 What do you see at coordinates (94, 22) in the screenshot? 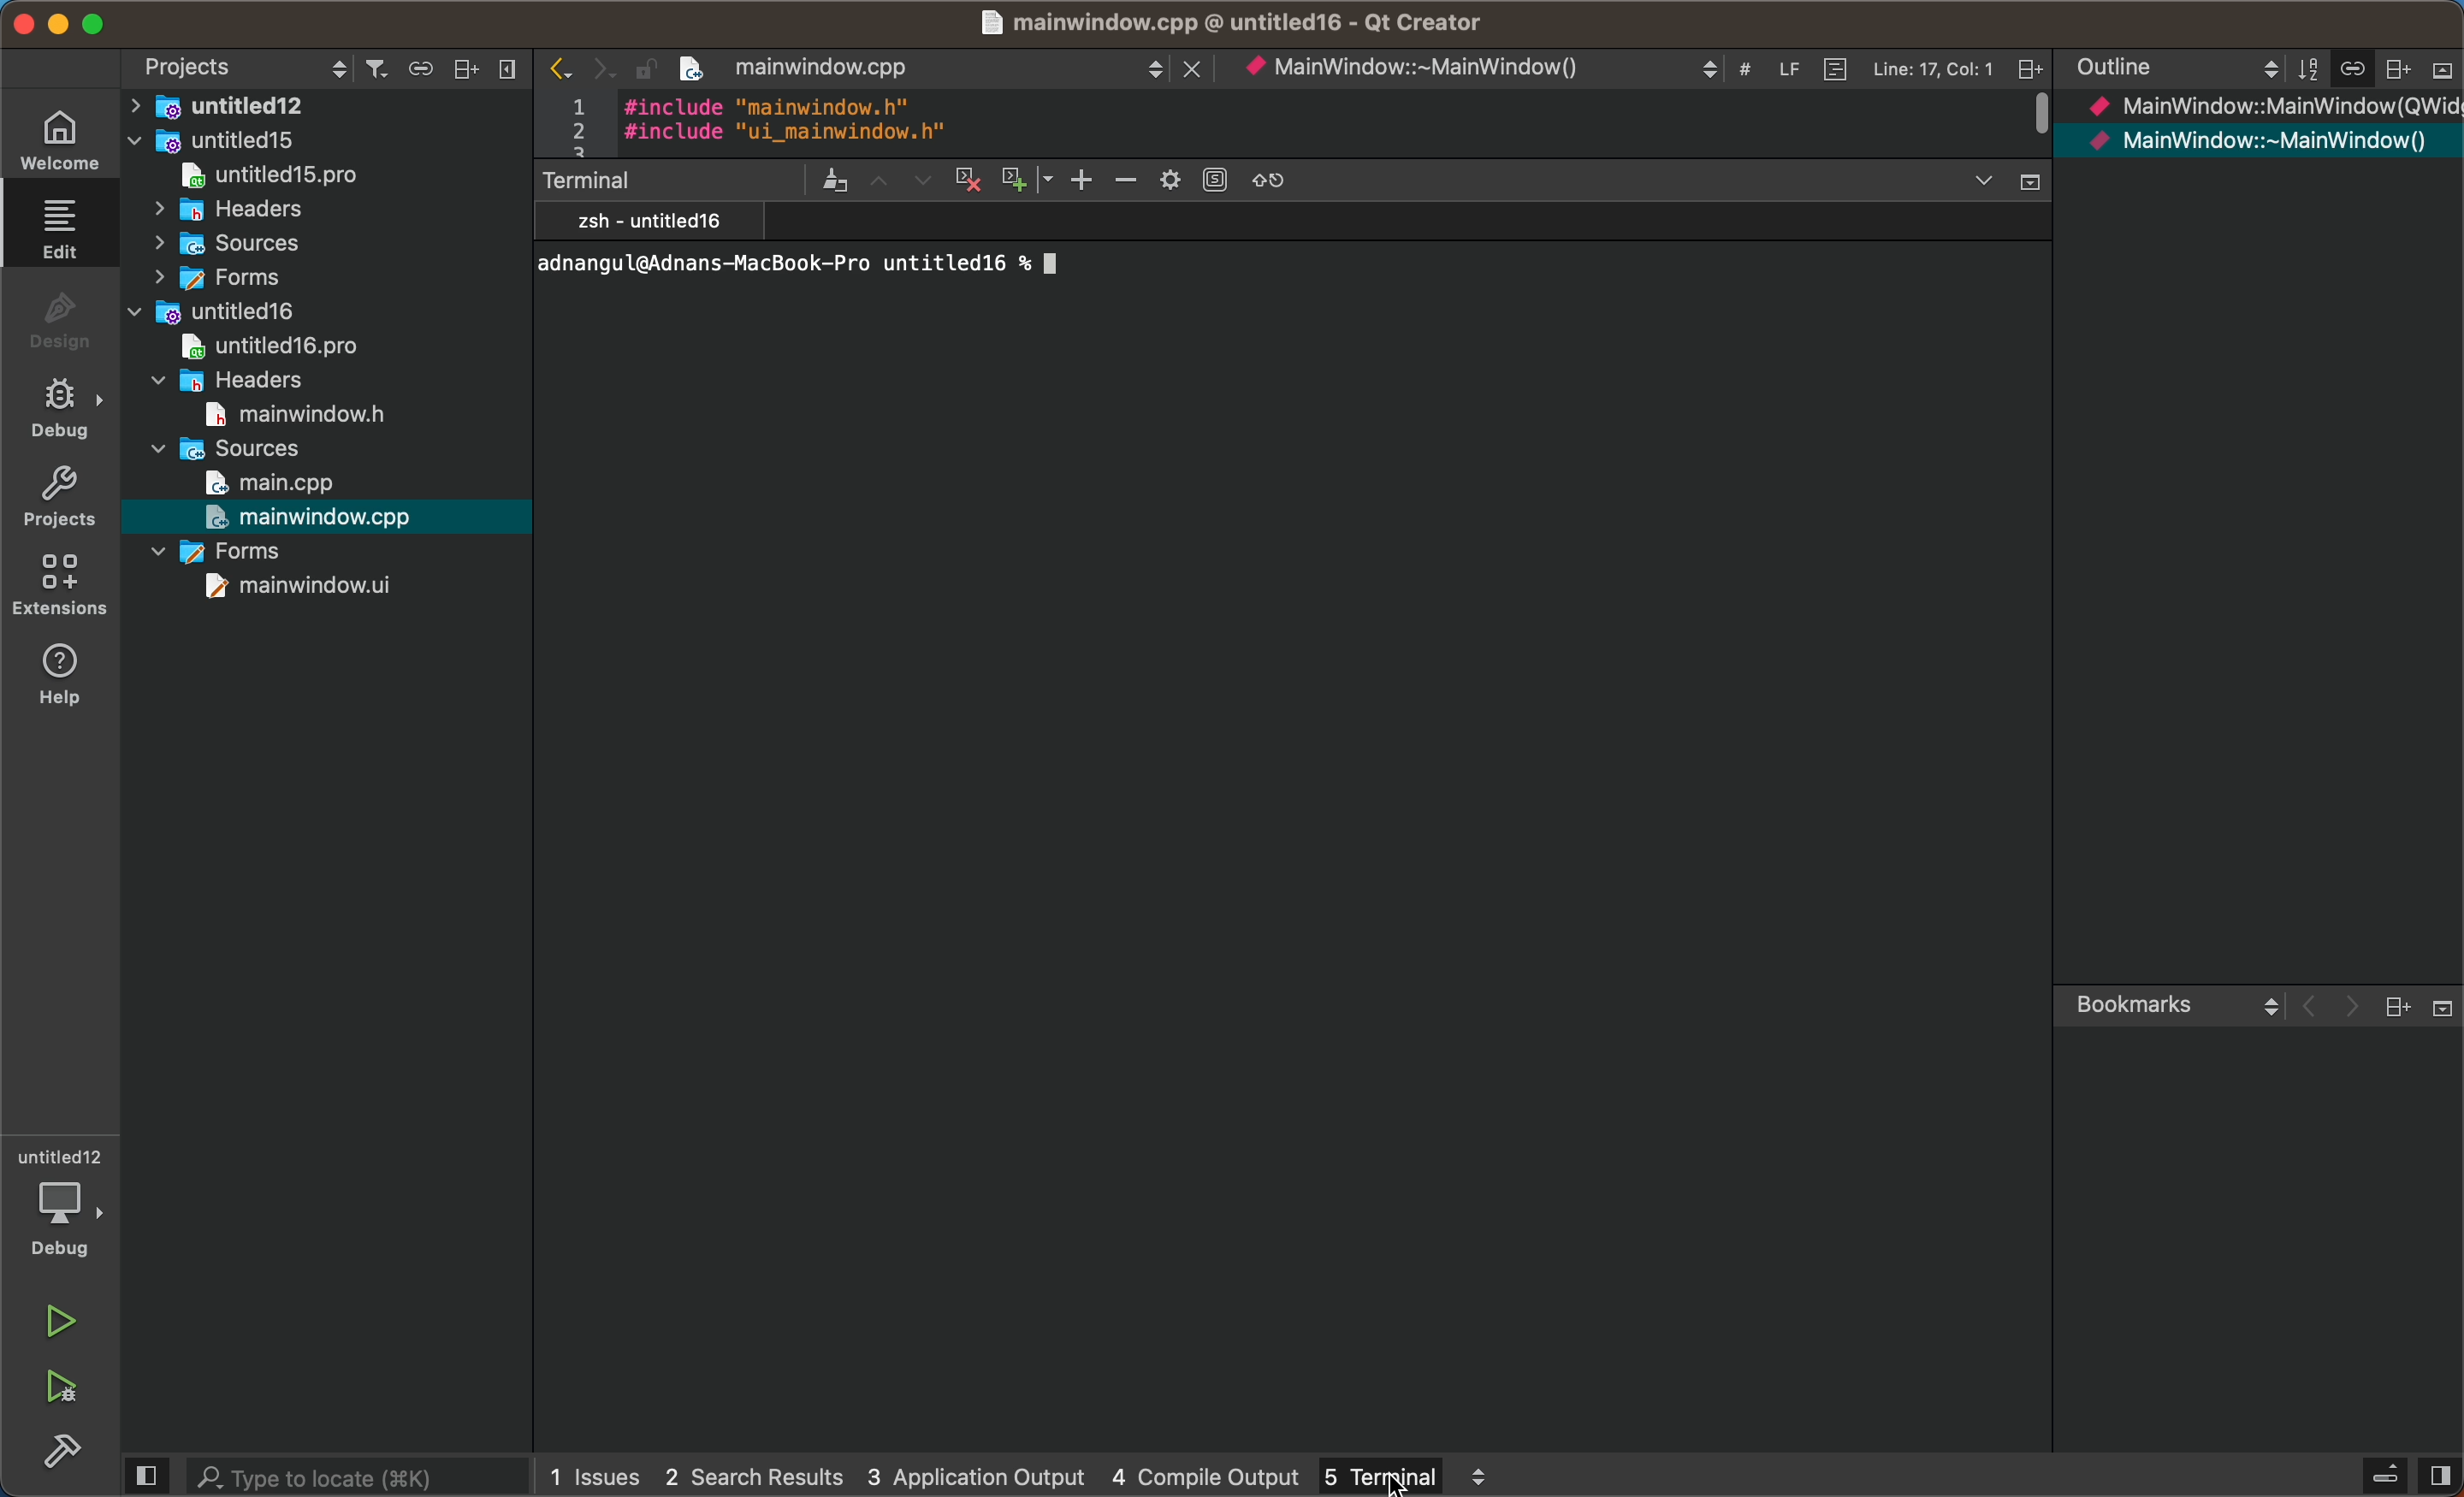
I see `minimize` at bounding box center [94, 22].